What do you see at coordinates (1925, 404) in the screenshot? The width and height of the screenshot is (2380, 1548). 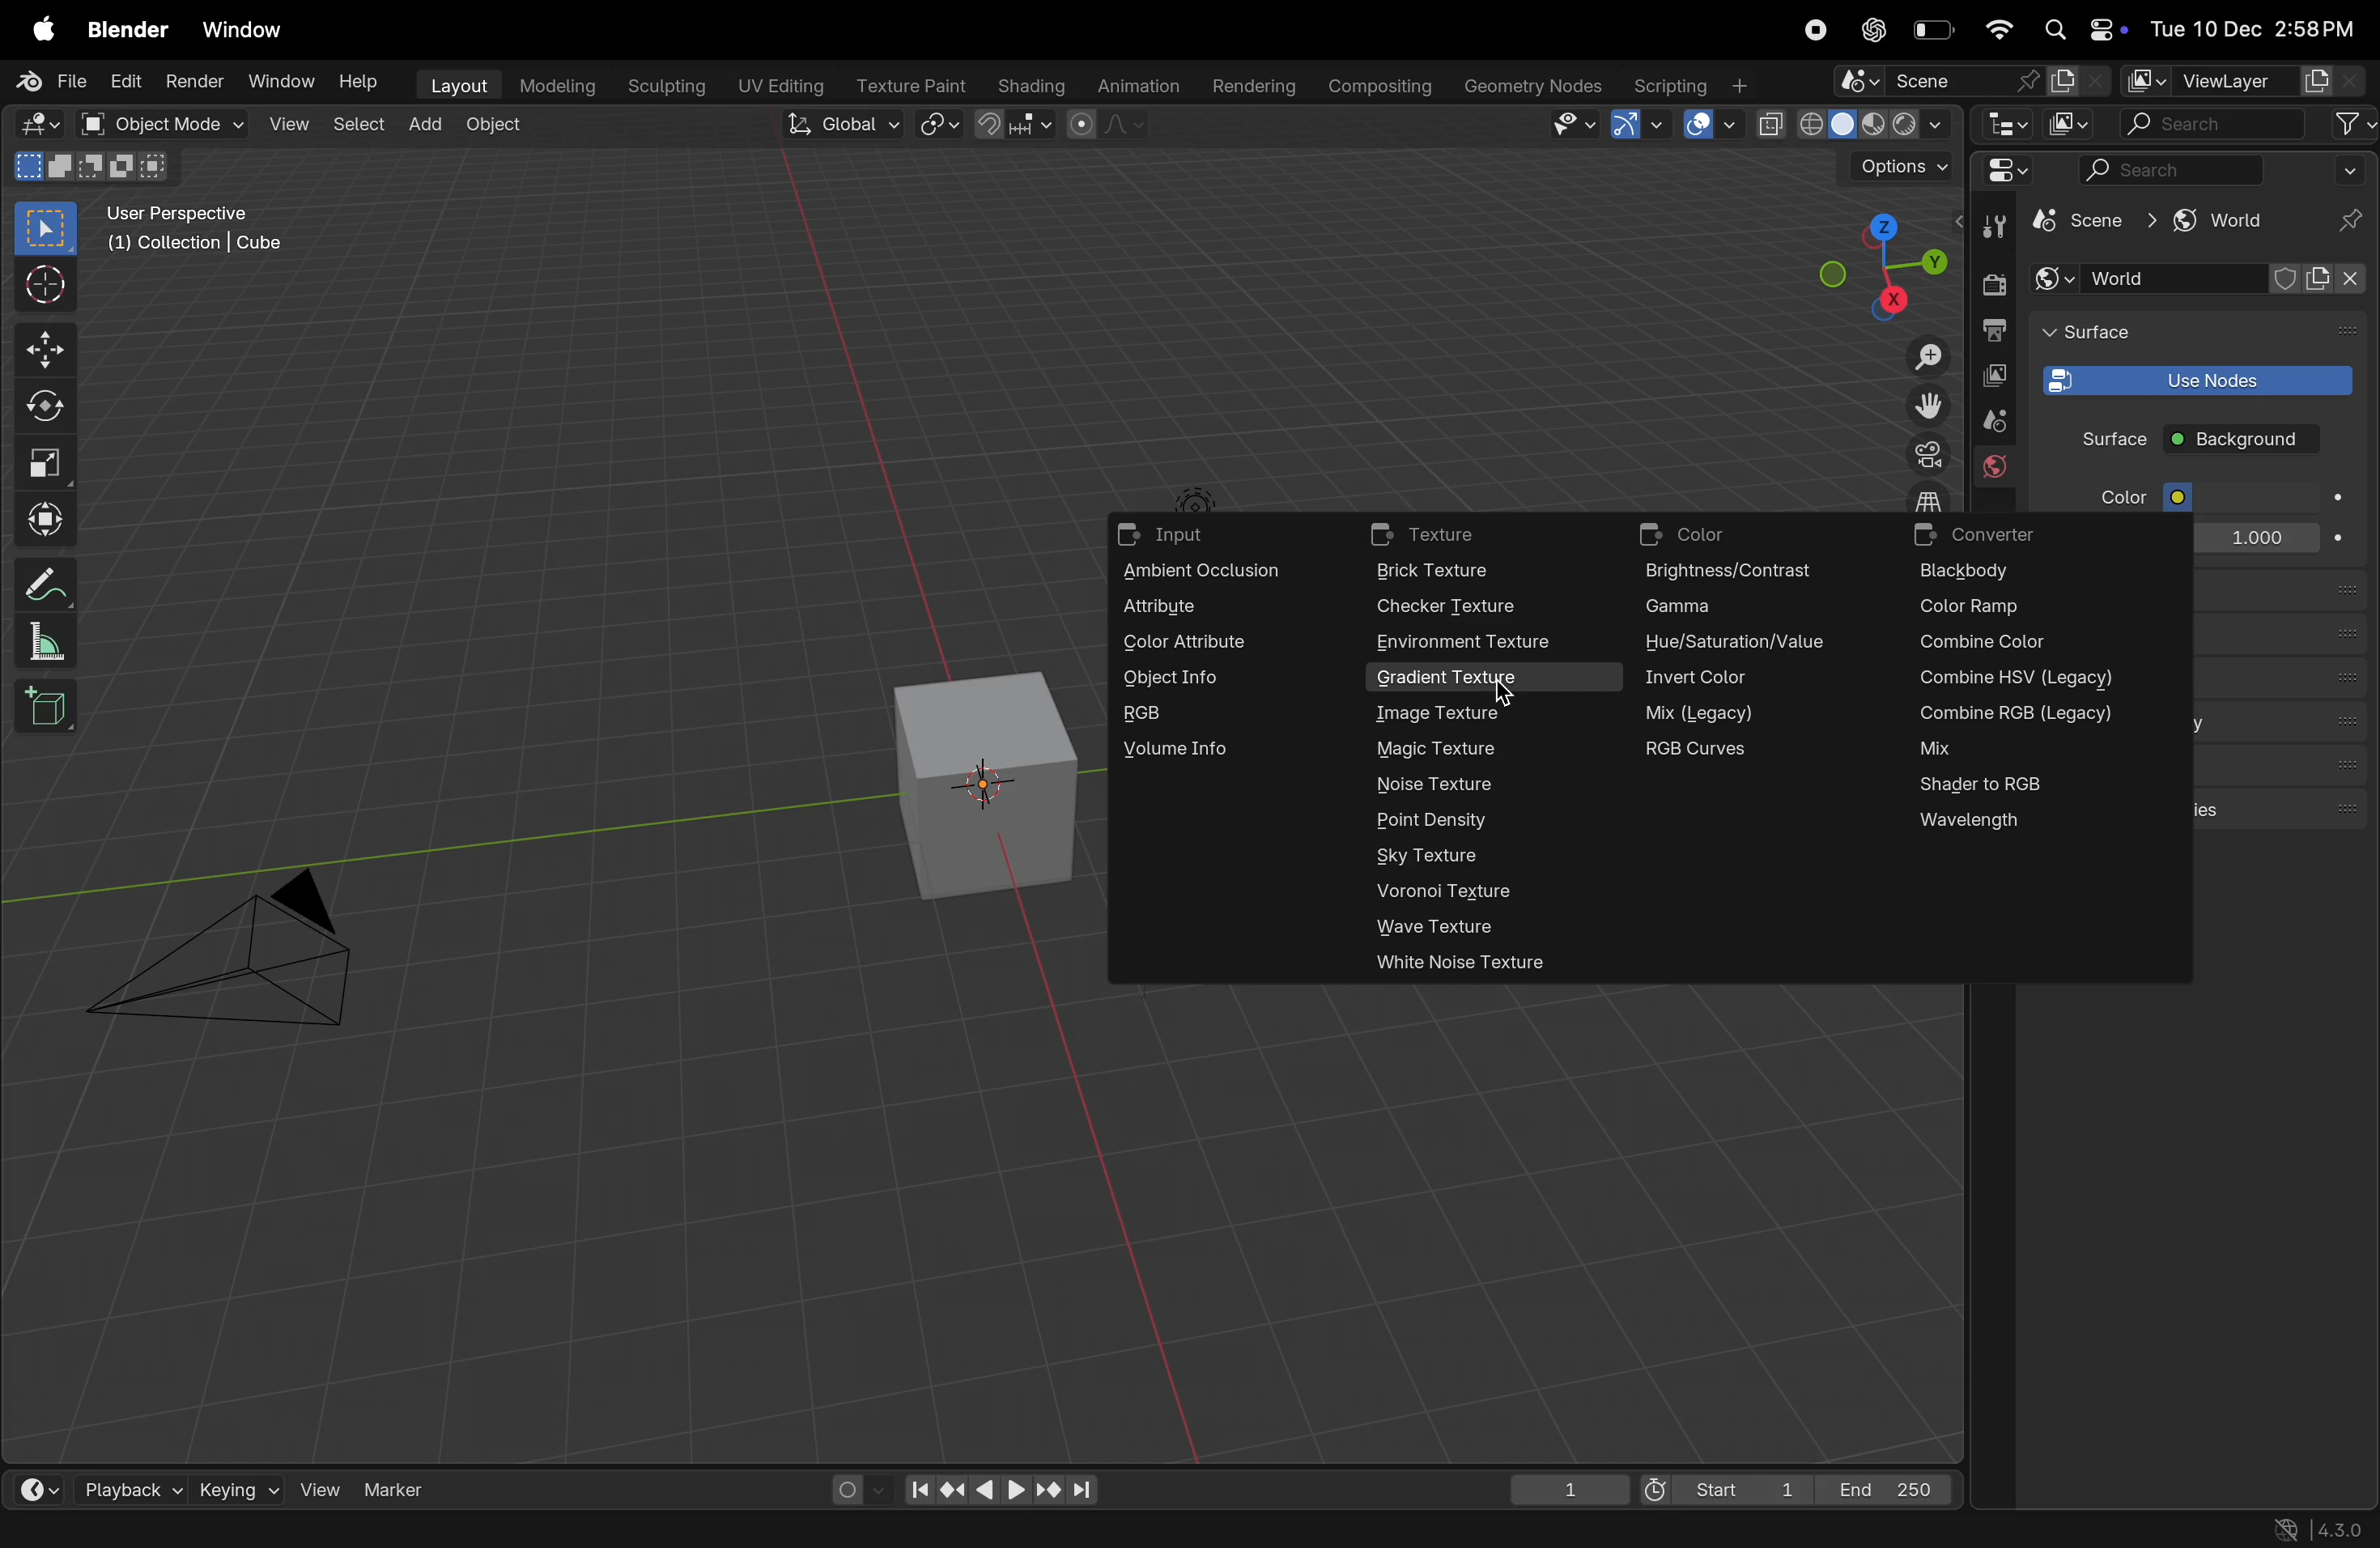 I see `move the view` at bounding box center [1925, 404].